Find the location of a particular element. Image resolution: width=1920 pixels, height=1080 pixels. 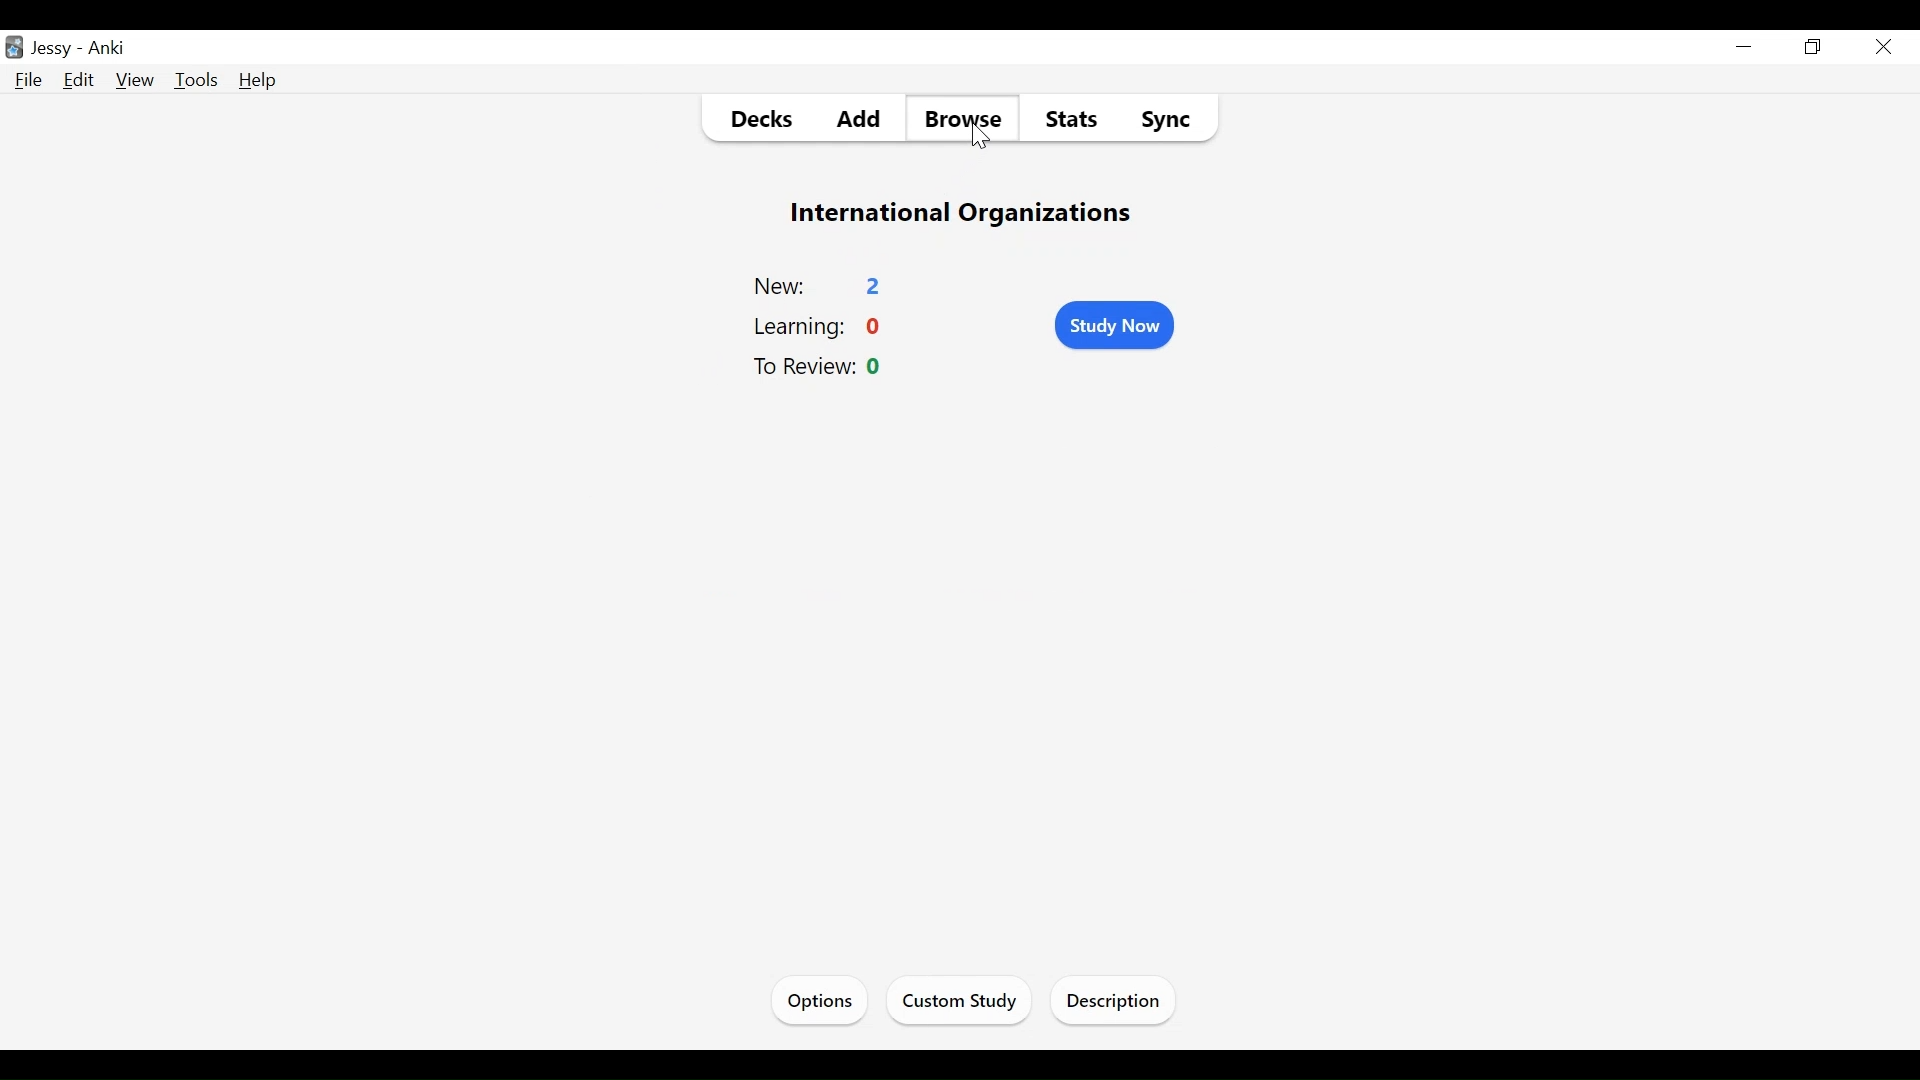

Import Files is located at coordinates (1118, 1004).